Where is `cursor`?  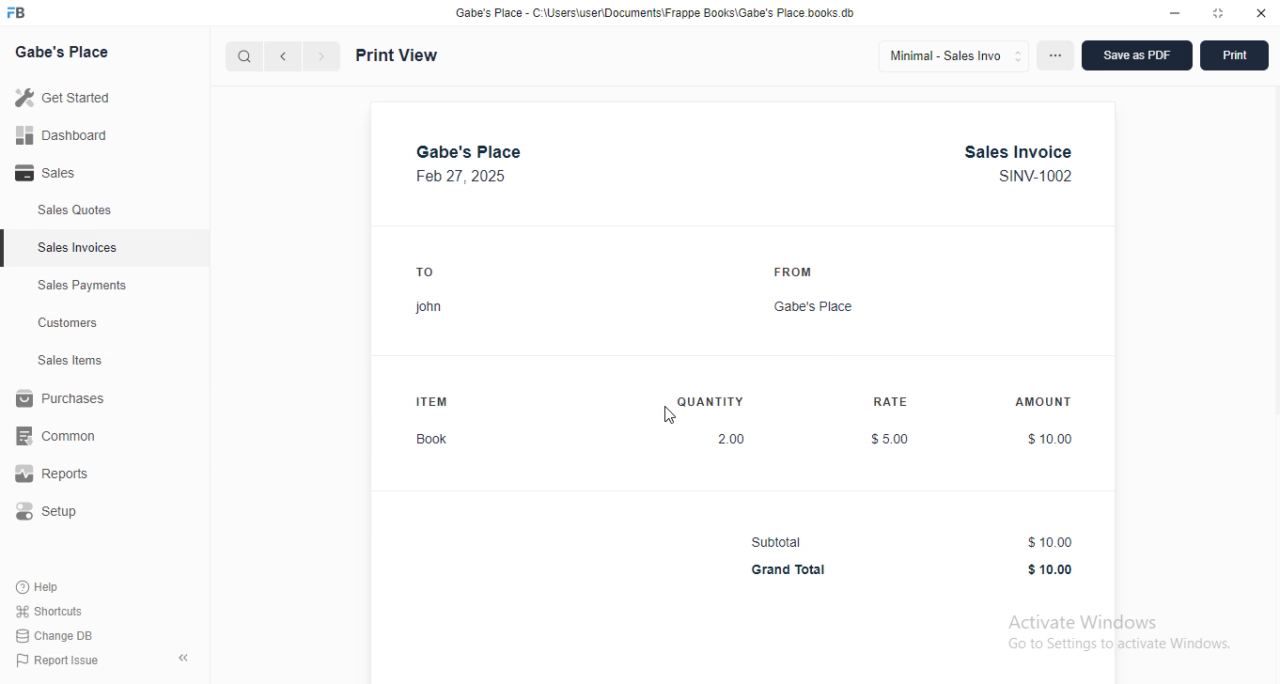
cursor is located at coordinates (670, 414).